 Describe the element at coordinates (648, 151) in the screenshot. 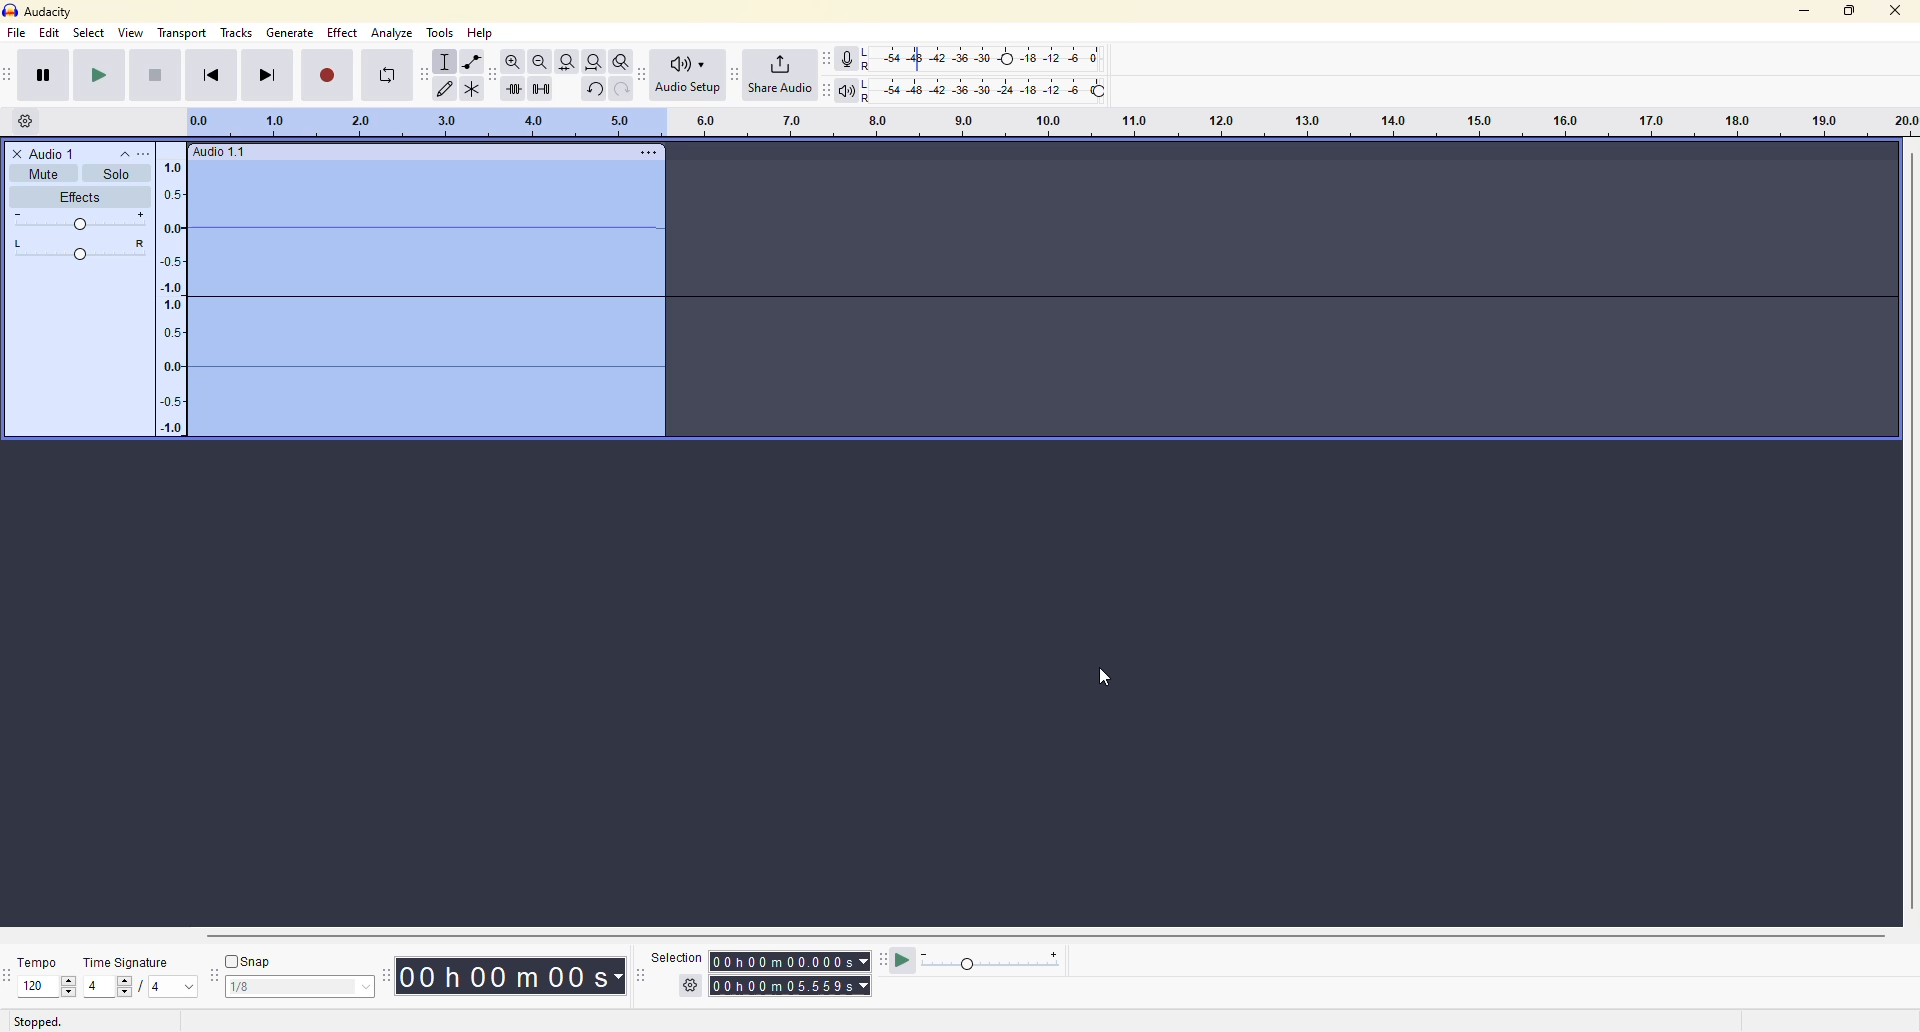

I see `more` at that location.